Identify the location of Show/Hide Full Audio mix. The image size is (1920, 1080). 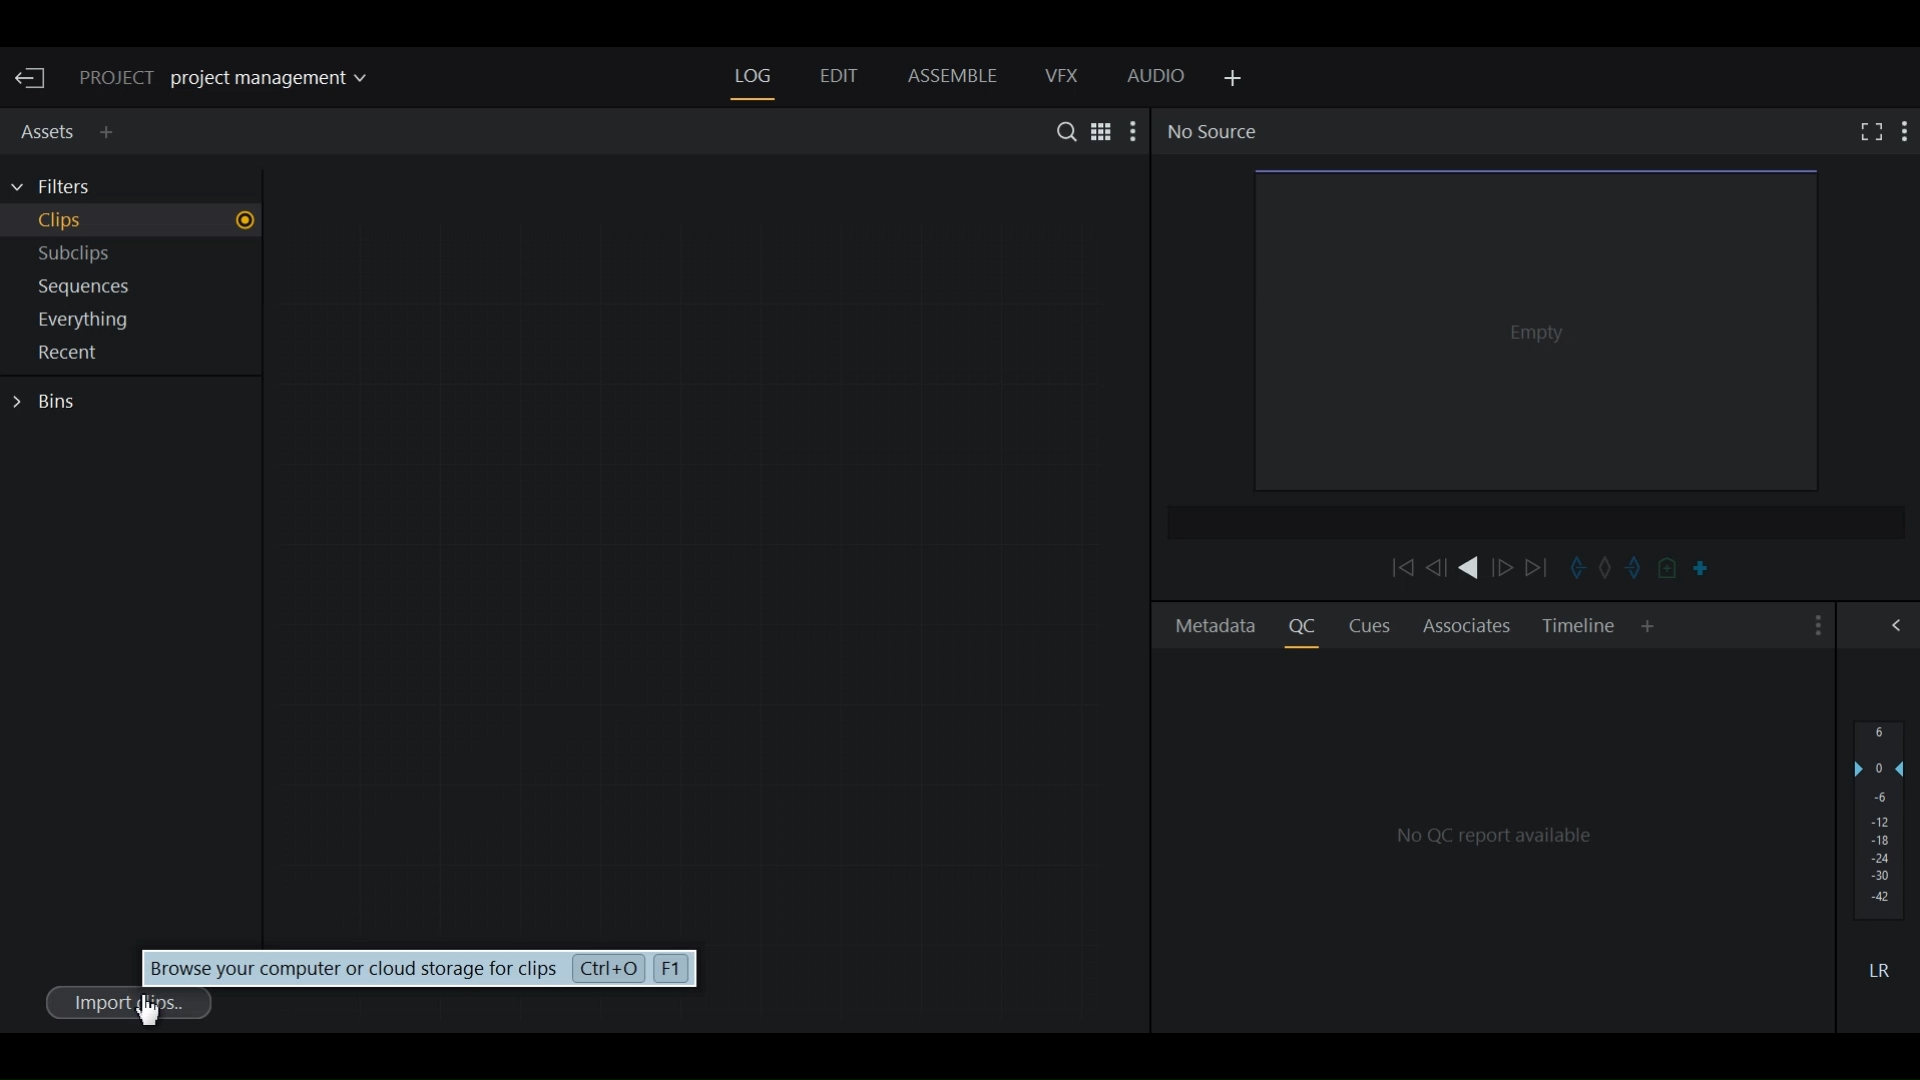
(1900, 624).